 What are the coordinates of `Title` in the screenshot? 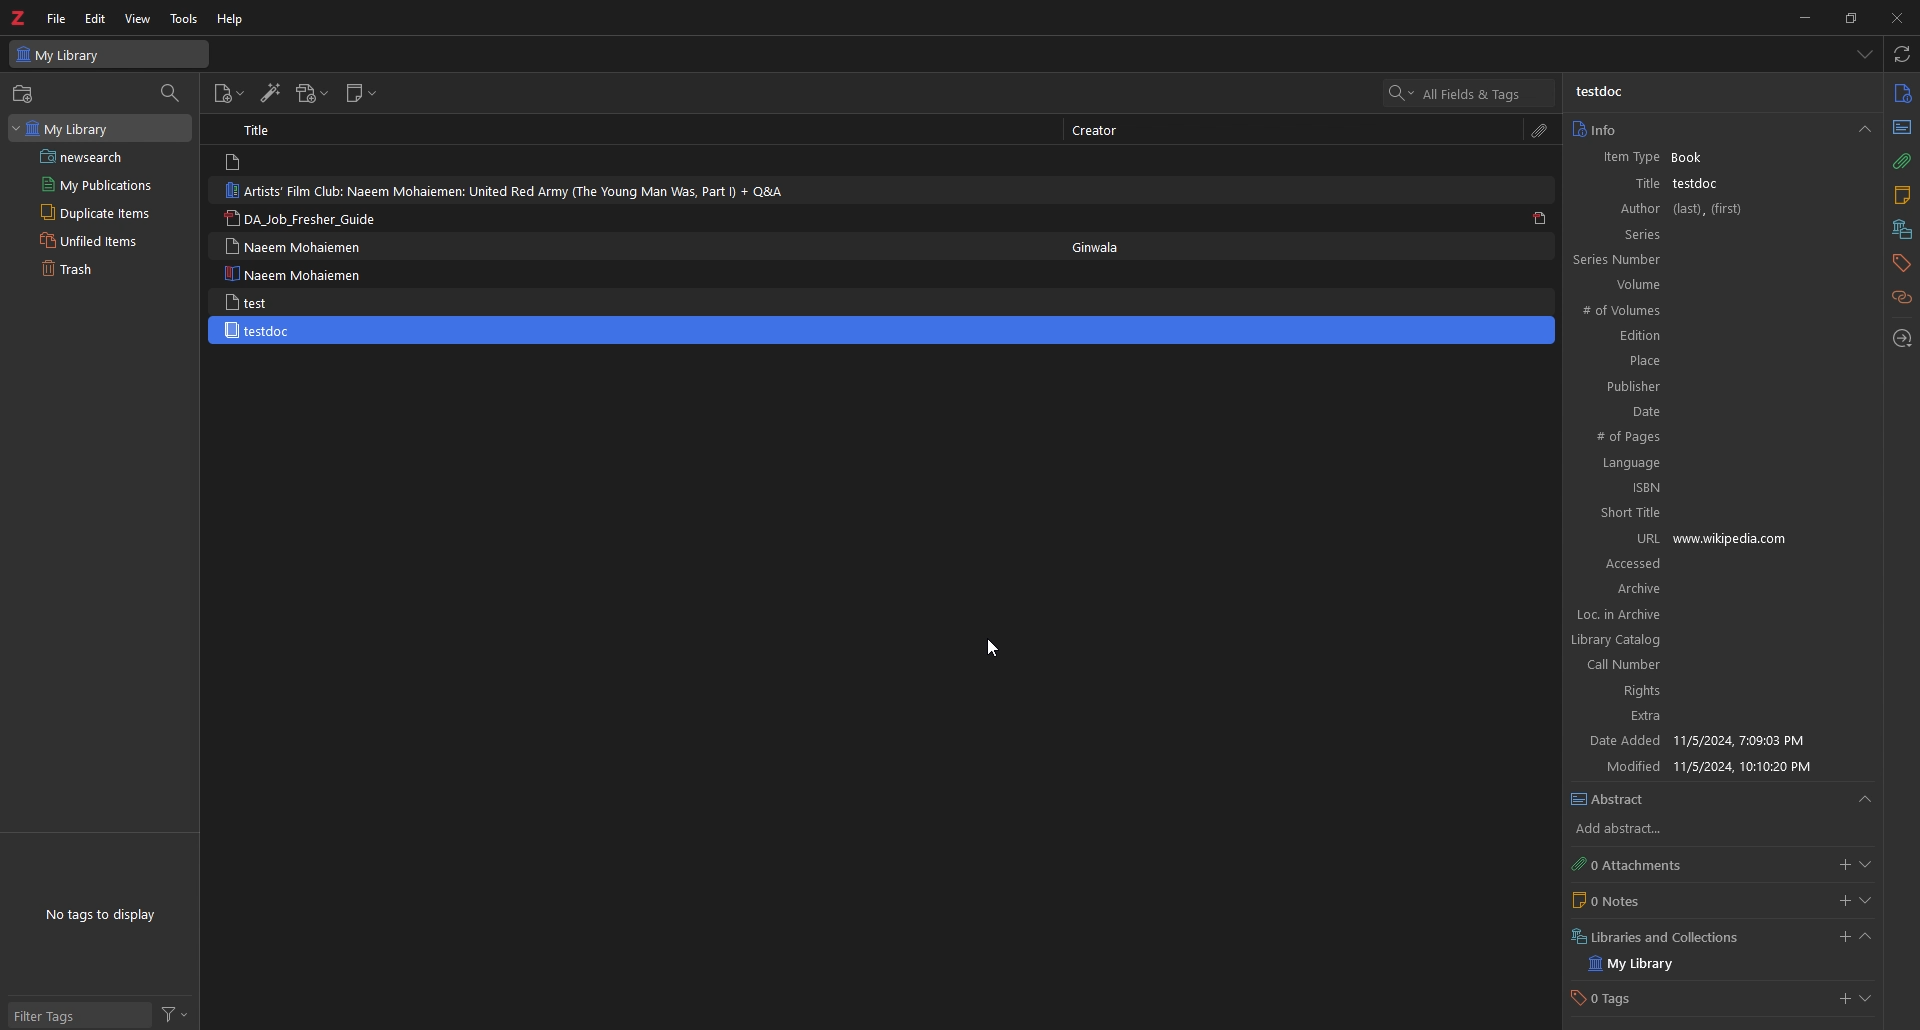 It's located at (266, 130).